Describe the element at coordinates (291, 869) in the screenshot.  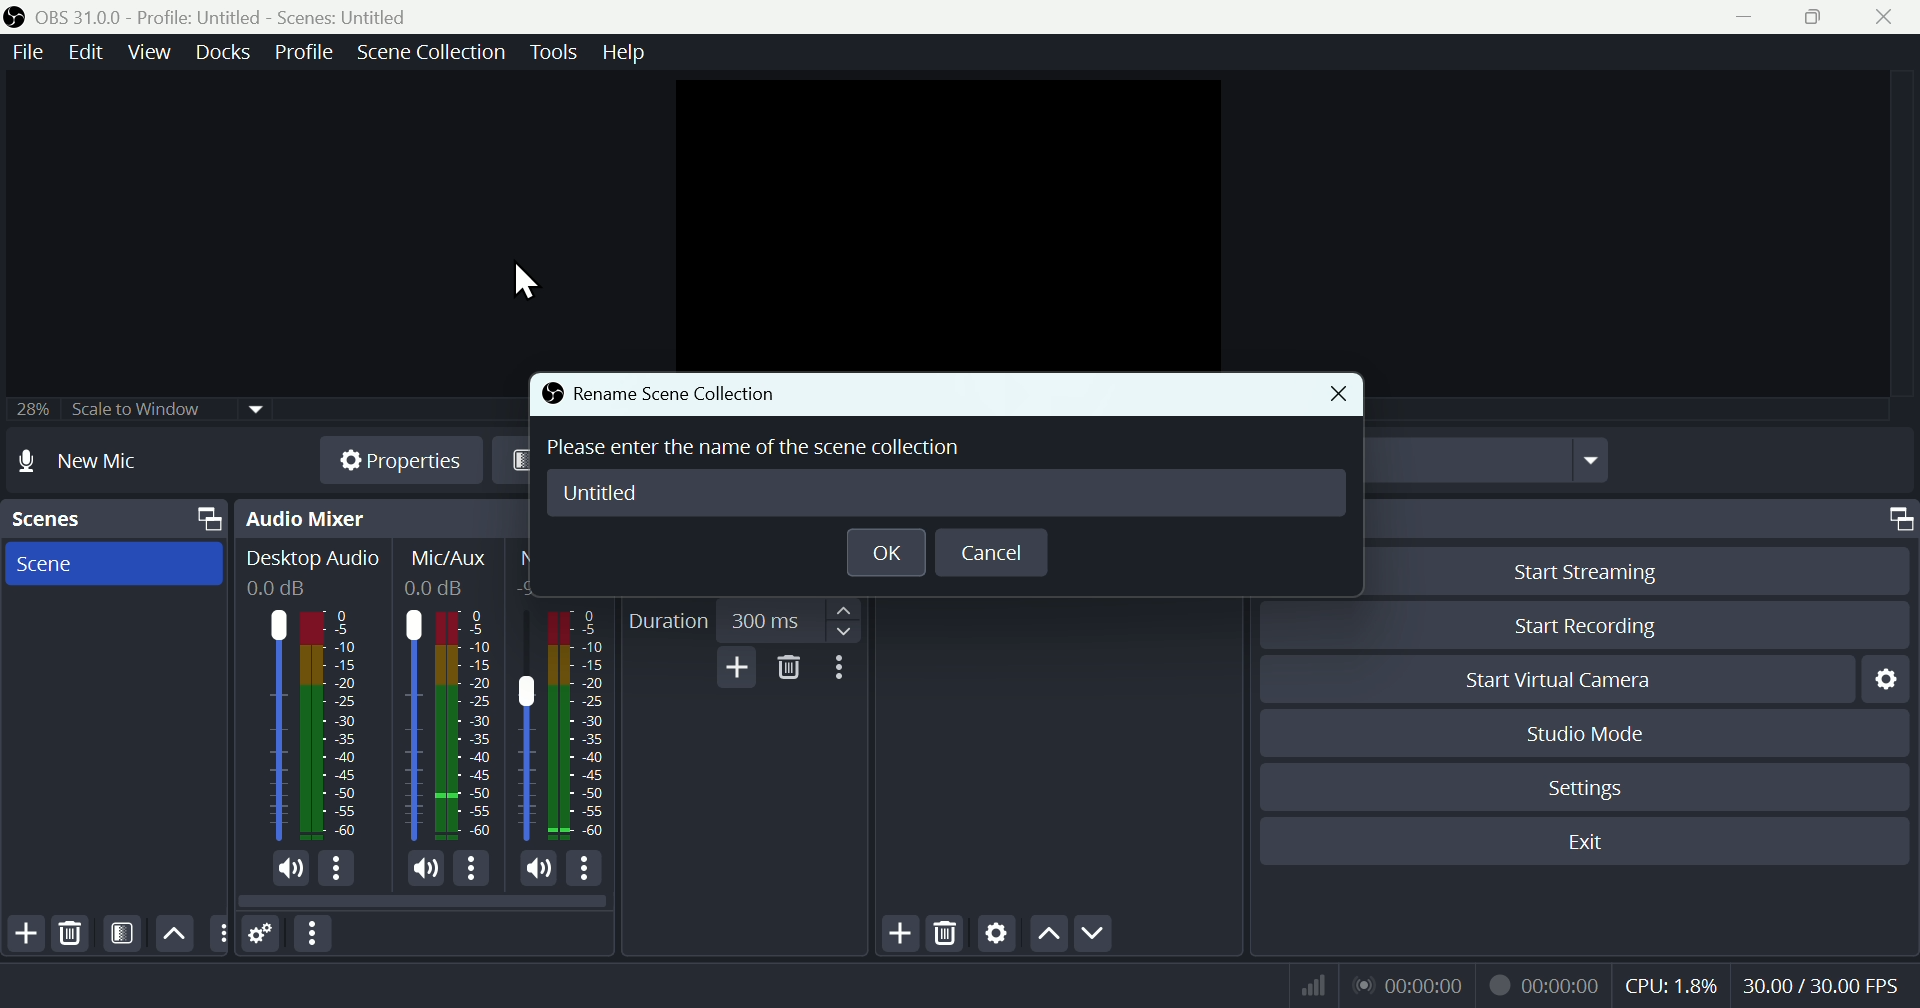
I see `(un)mute` at that location.